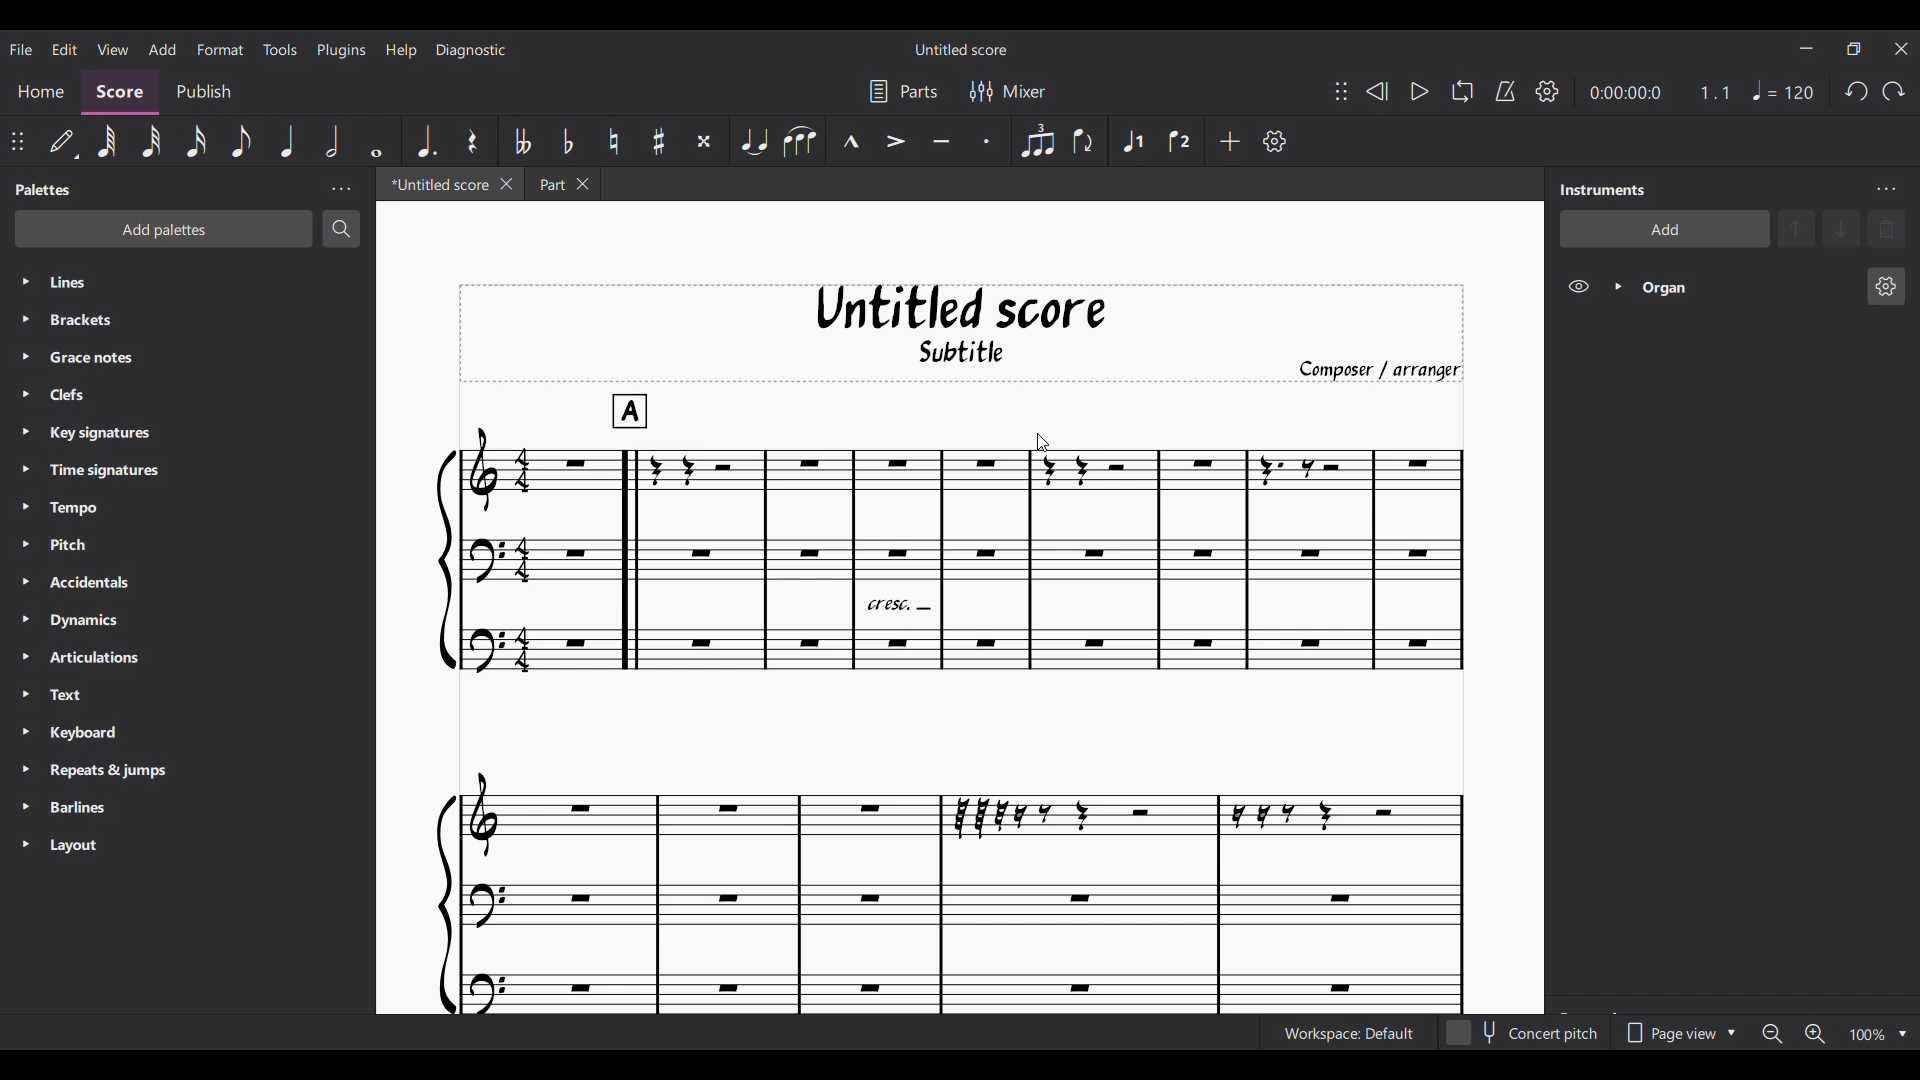 This screenshot has height=1080, width=1920. Describe the element at coordinates (471, 140) in the screenshot. I see `Rest` at that location.